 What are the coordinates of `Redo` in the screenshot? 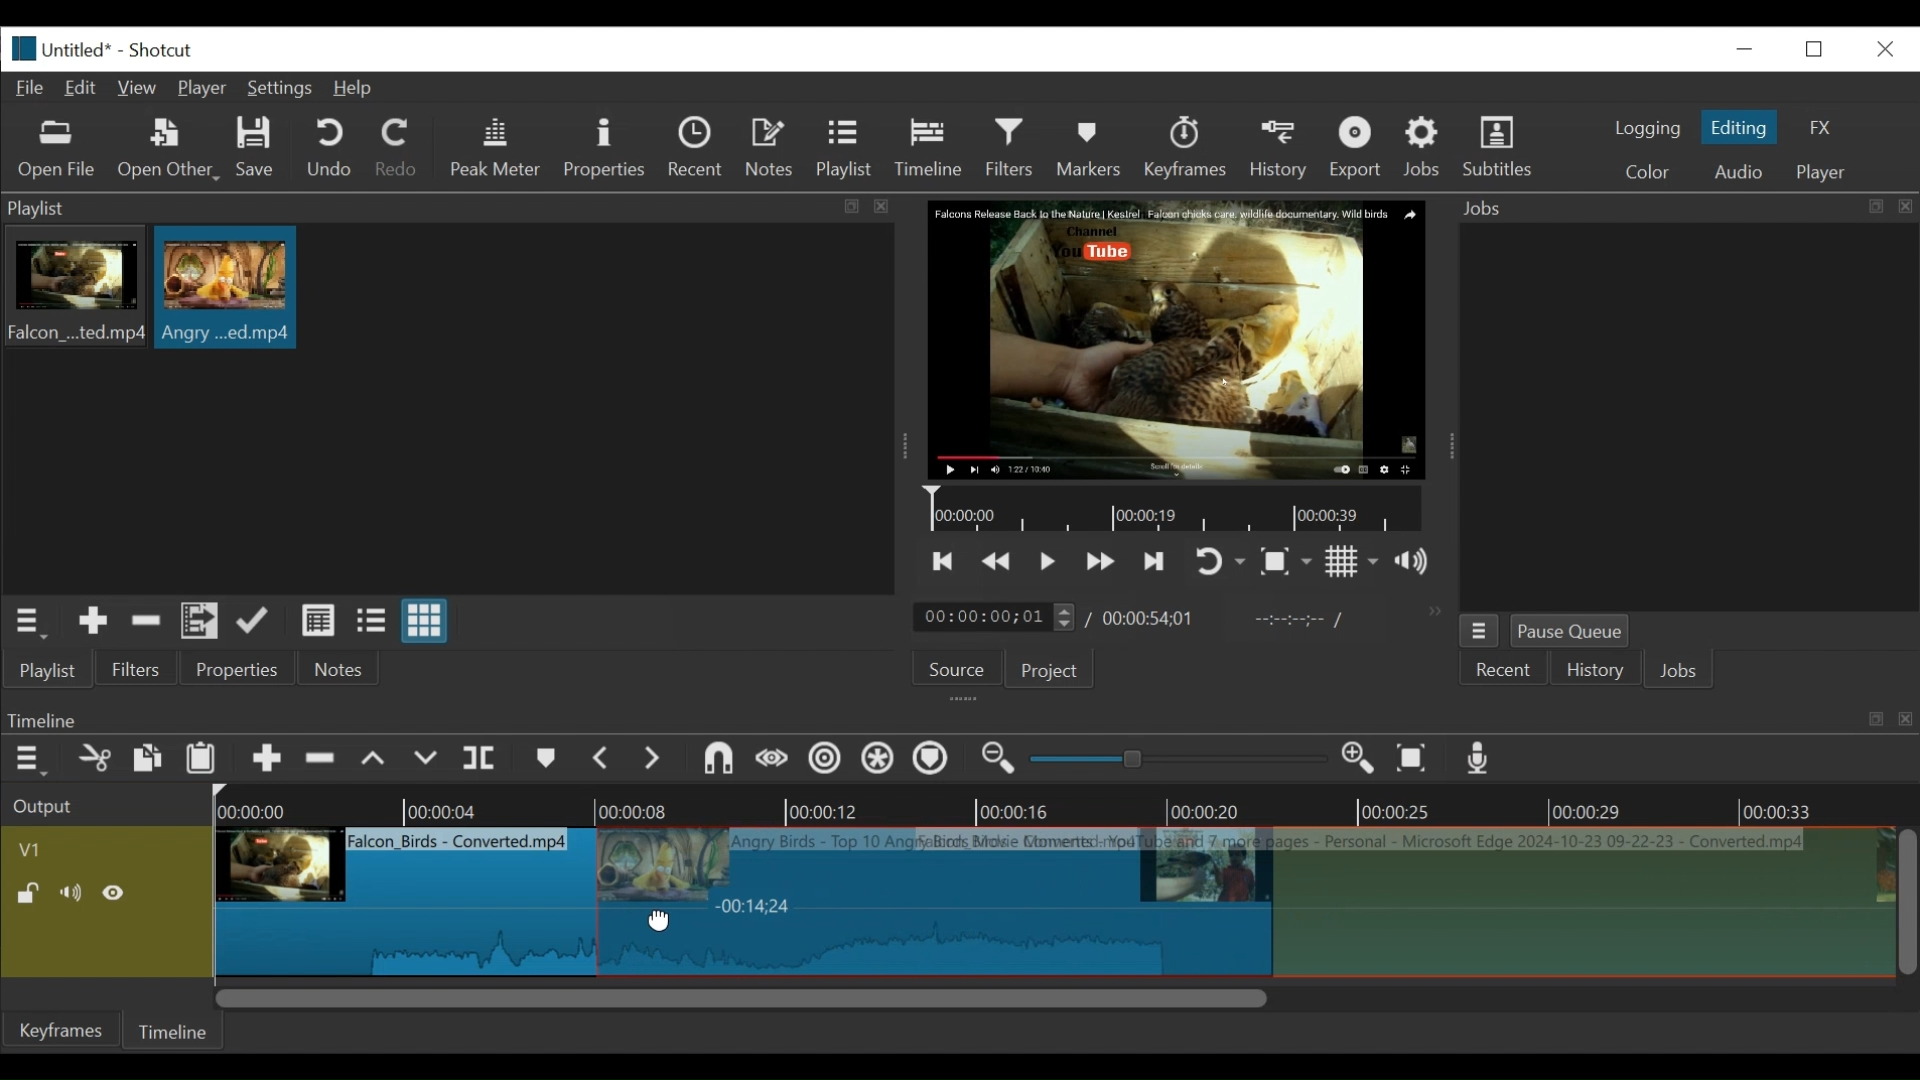 It's located at (397, 151).